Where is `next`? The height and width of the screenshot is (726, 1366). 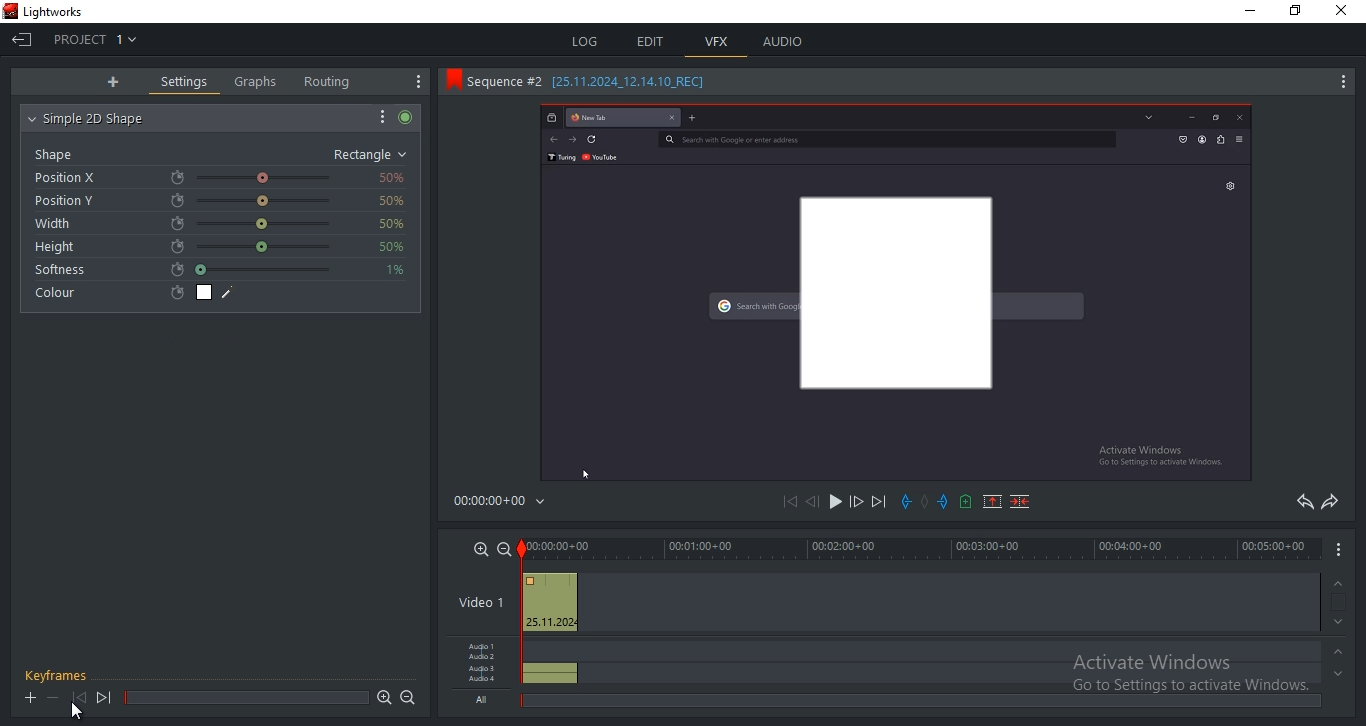
next is located at coordinates (879, 502).